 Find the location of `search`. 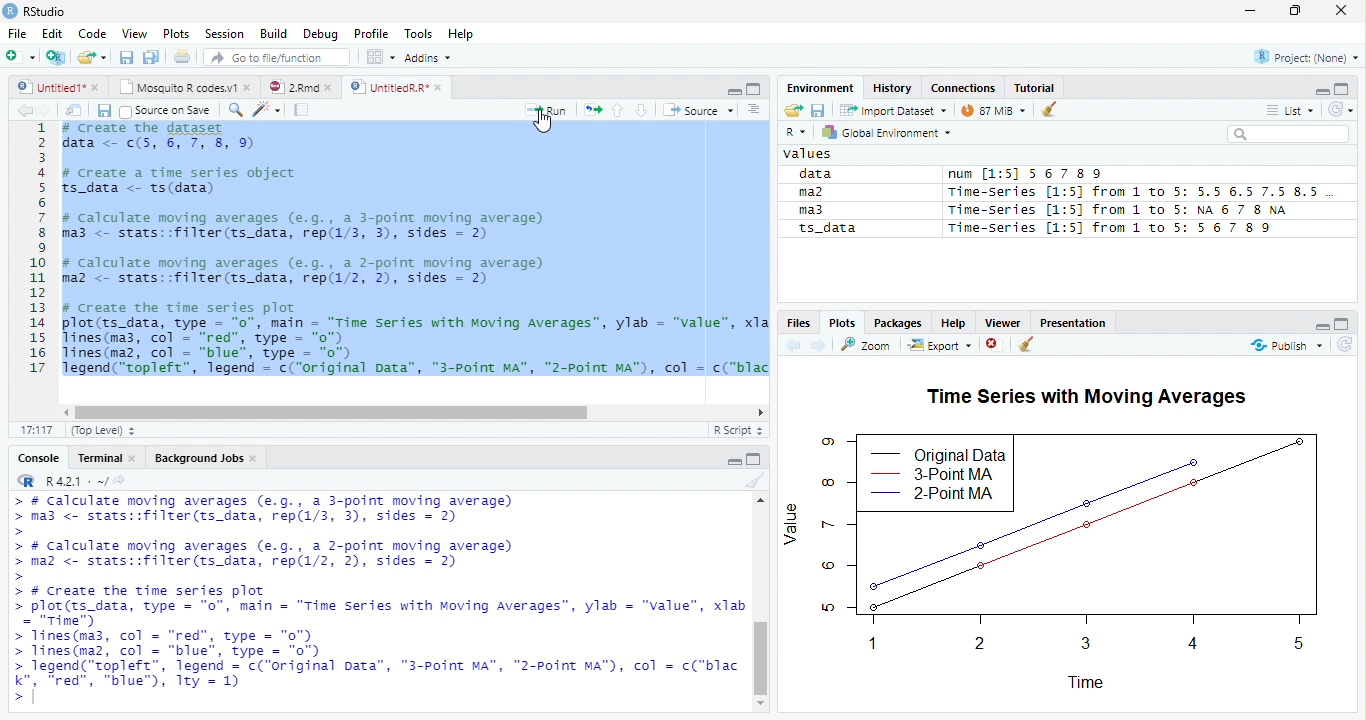

search is located at coordinates (233, 110).